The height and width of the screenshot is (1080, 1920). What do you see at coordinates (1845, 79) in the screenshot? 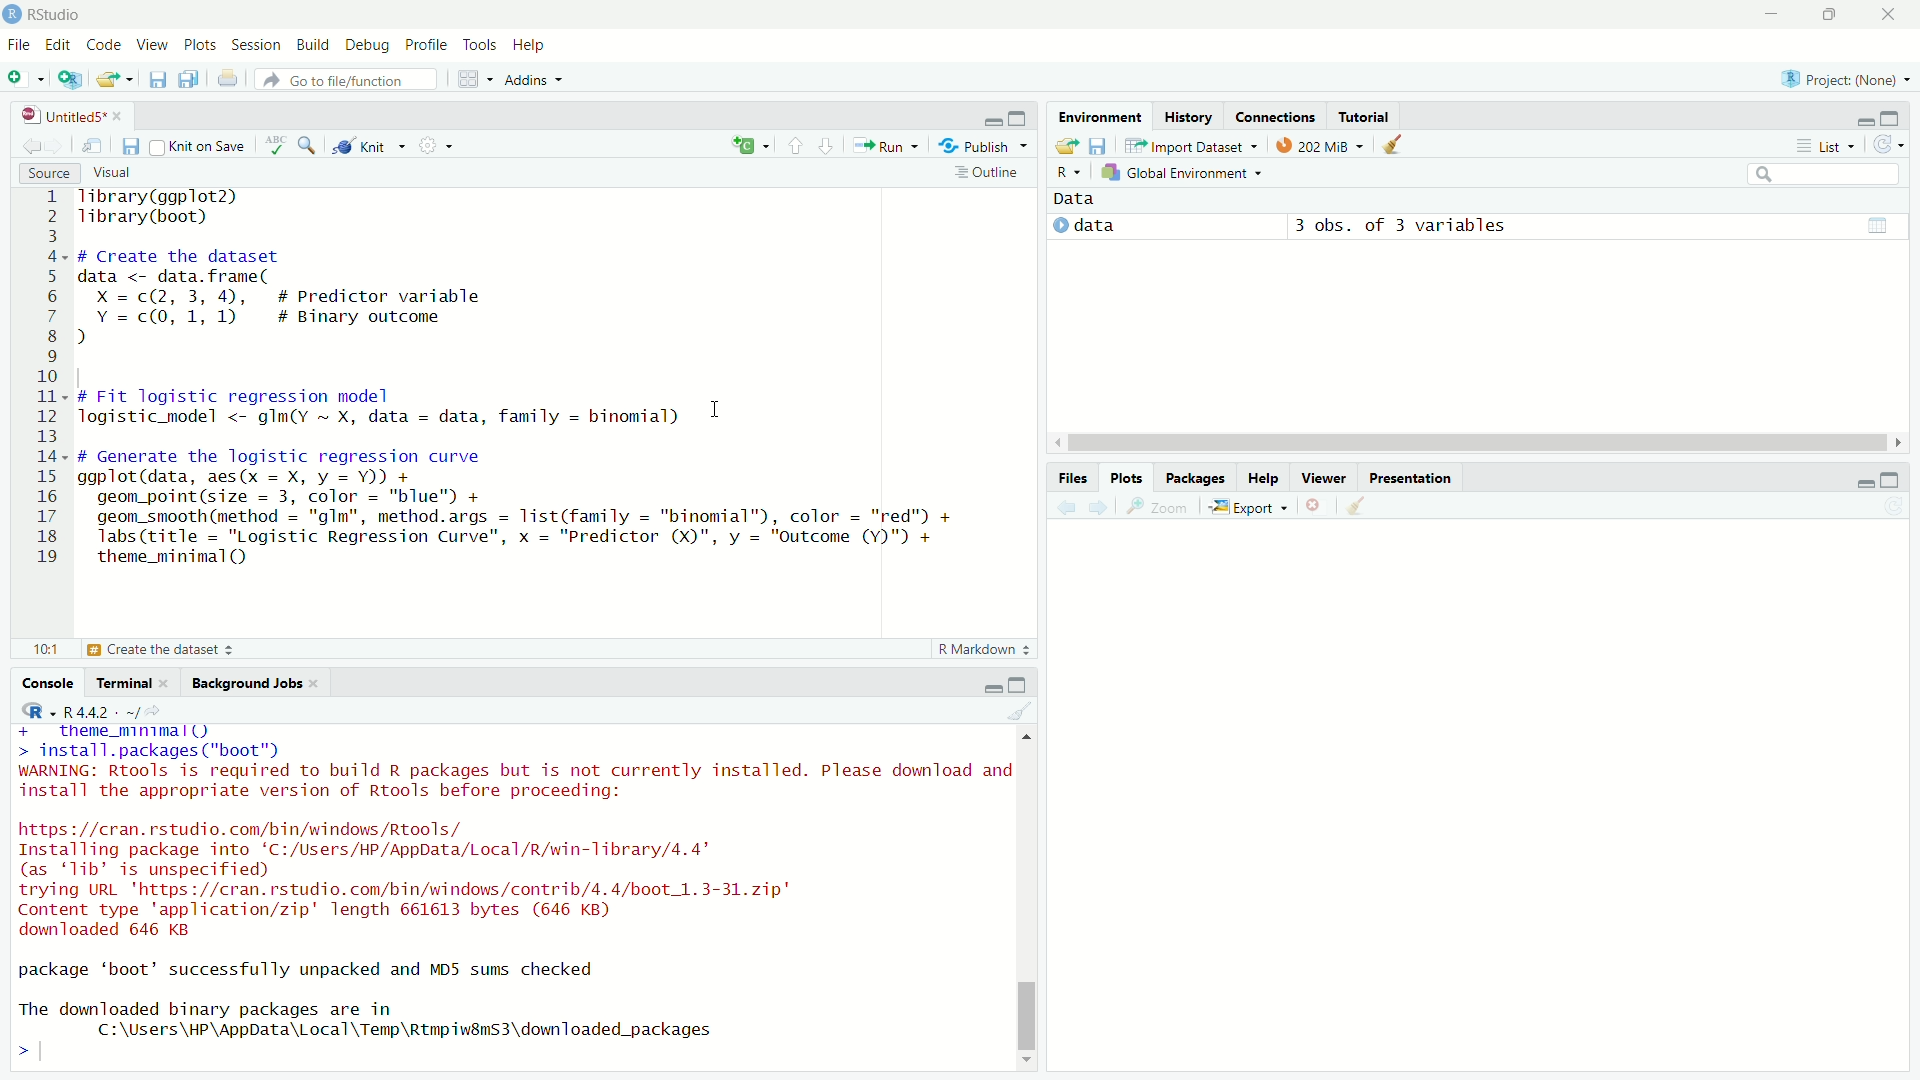
I see `Project: (None)` at bounding box center [1845, 79].